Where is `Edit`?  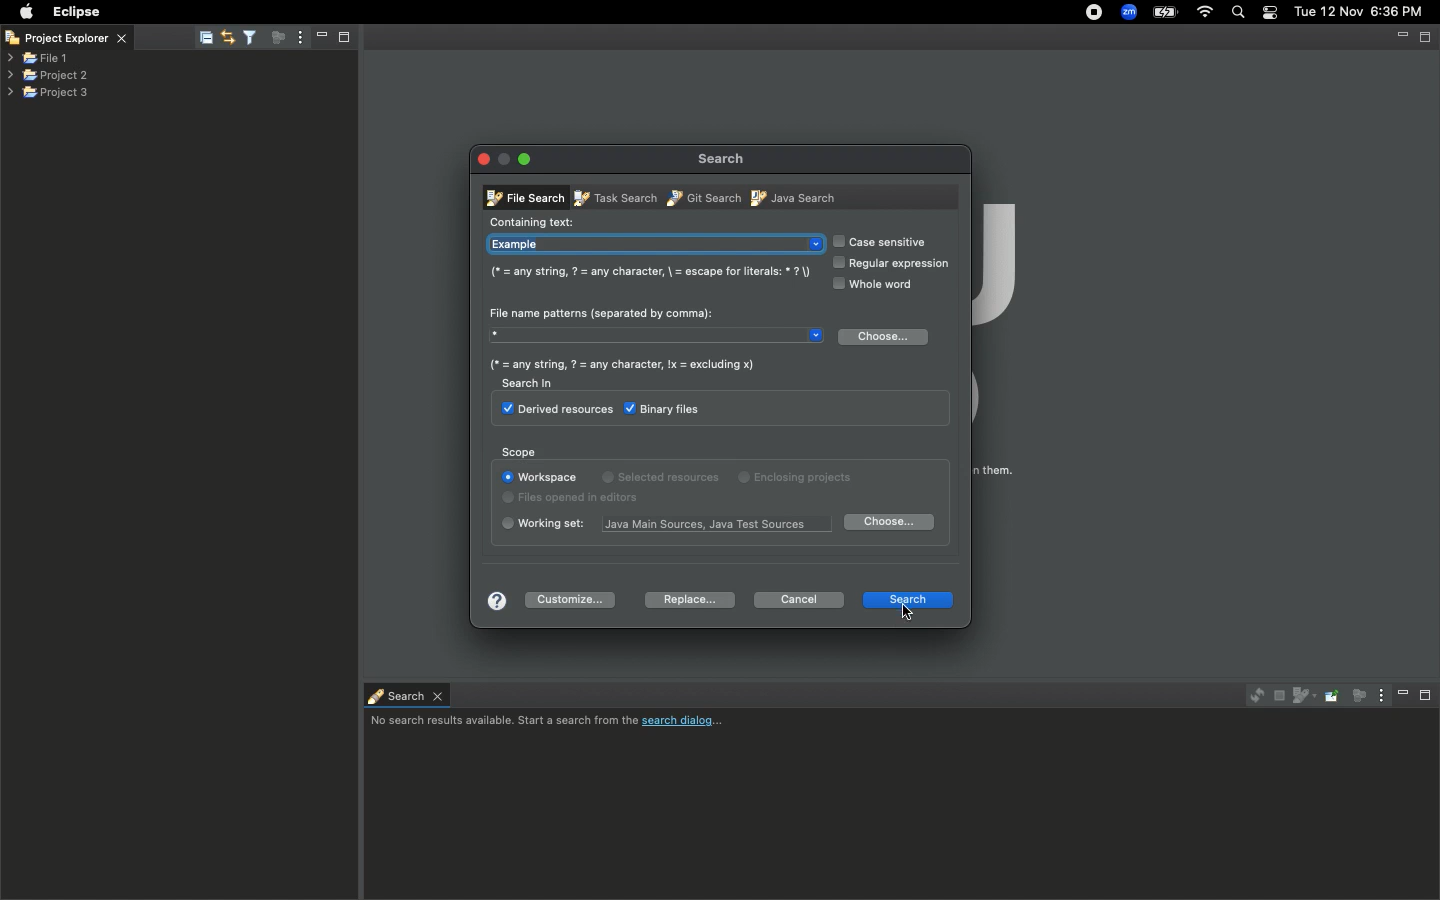
Edit is located at coordinates (174, 12).